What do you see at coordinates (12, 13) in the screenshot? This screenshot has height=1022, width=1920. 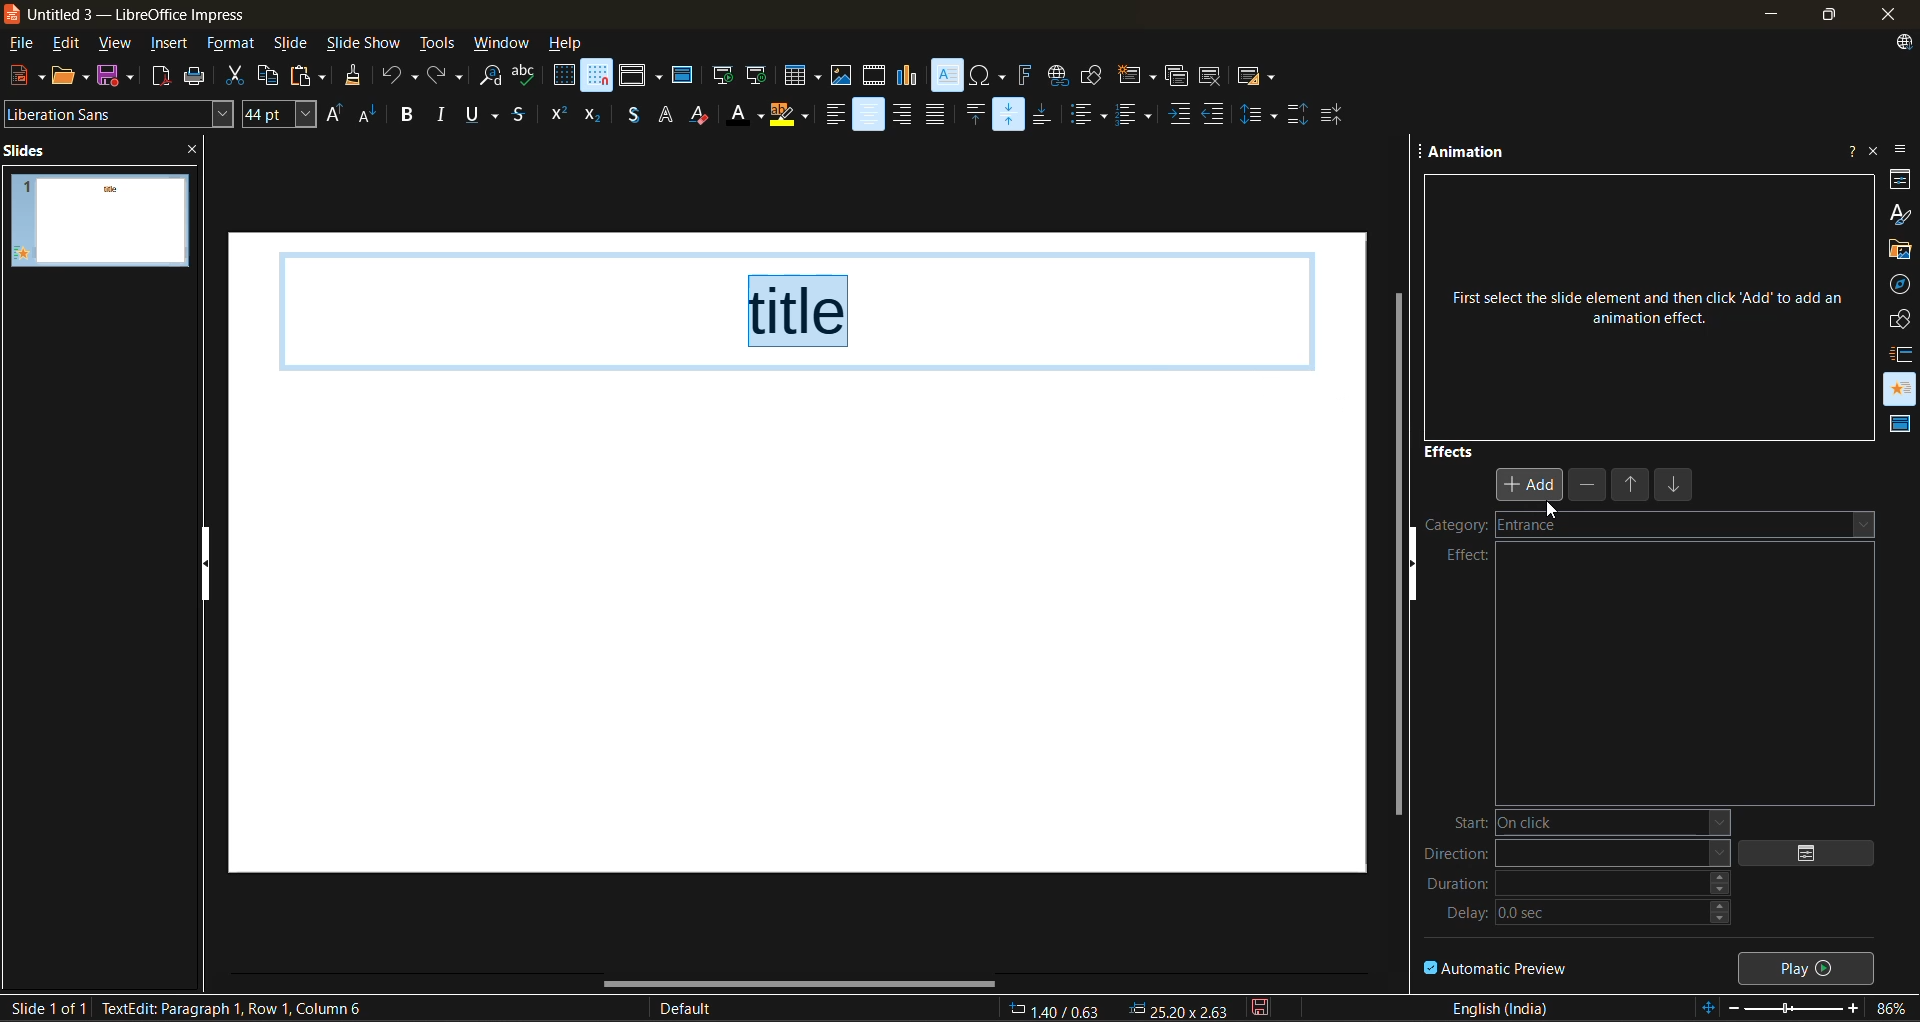 I see `logo` at bounding box center [12, 13].